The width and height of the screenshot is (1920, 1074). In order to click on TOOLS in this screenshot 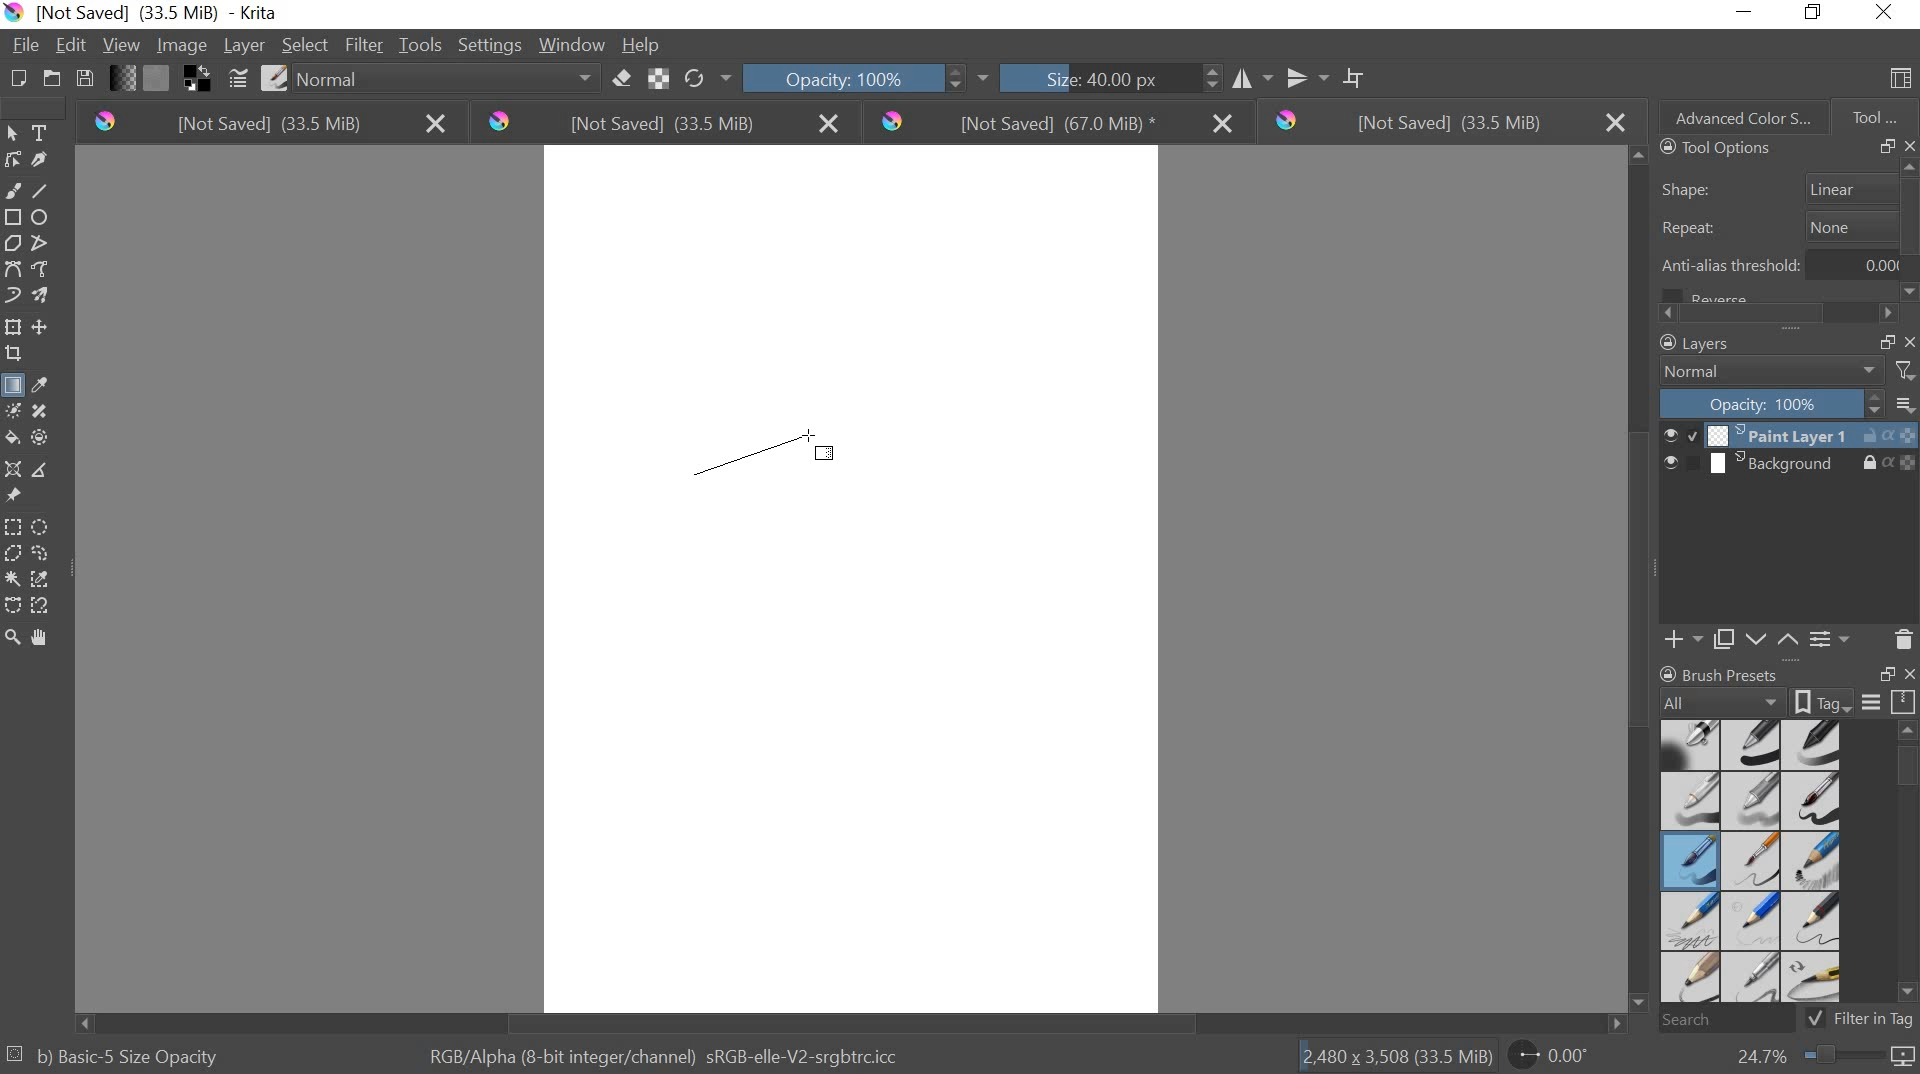, I will do `click(421, 44)`.